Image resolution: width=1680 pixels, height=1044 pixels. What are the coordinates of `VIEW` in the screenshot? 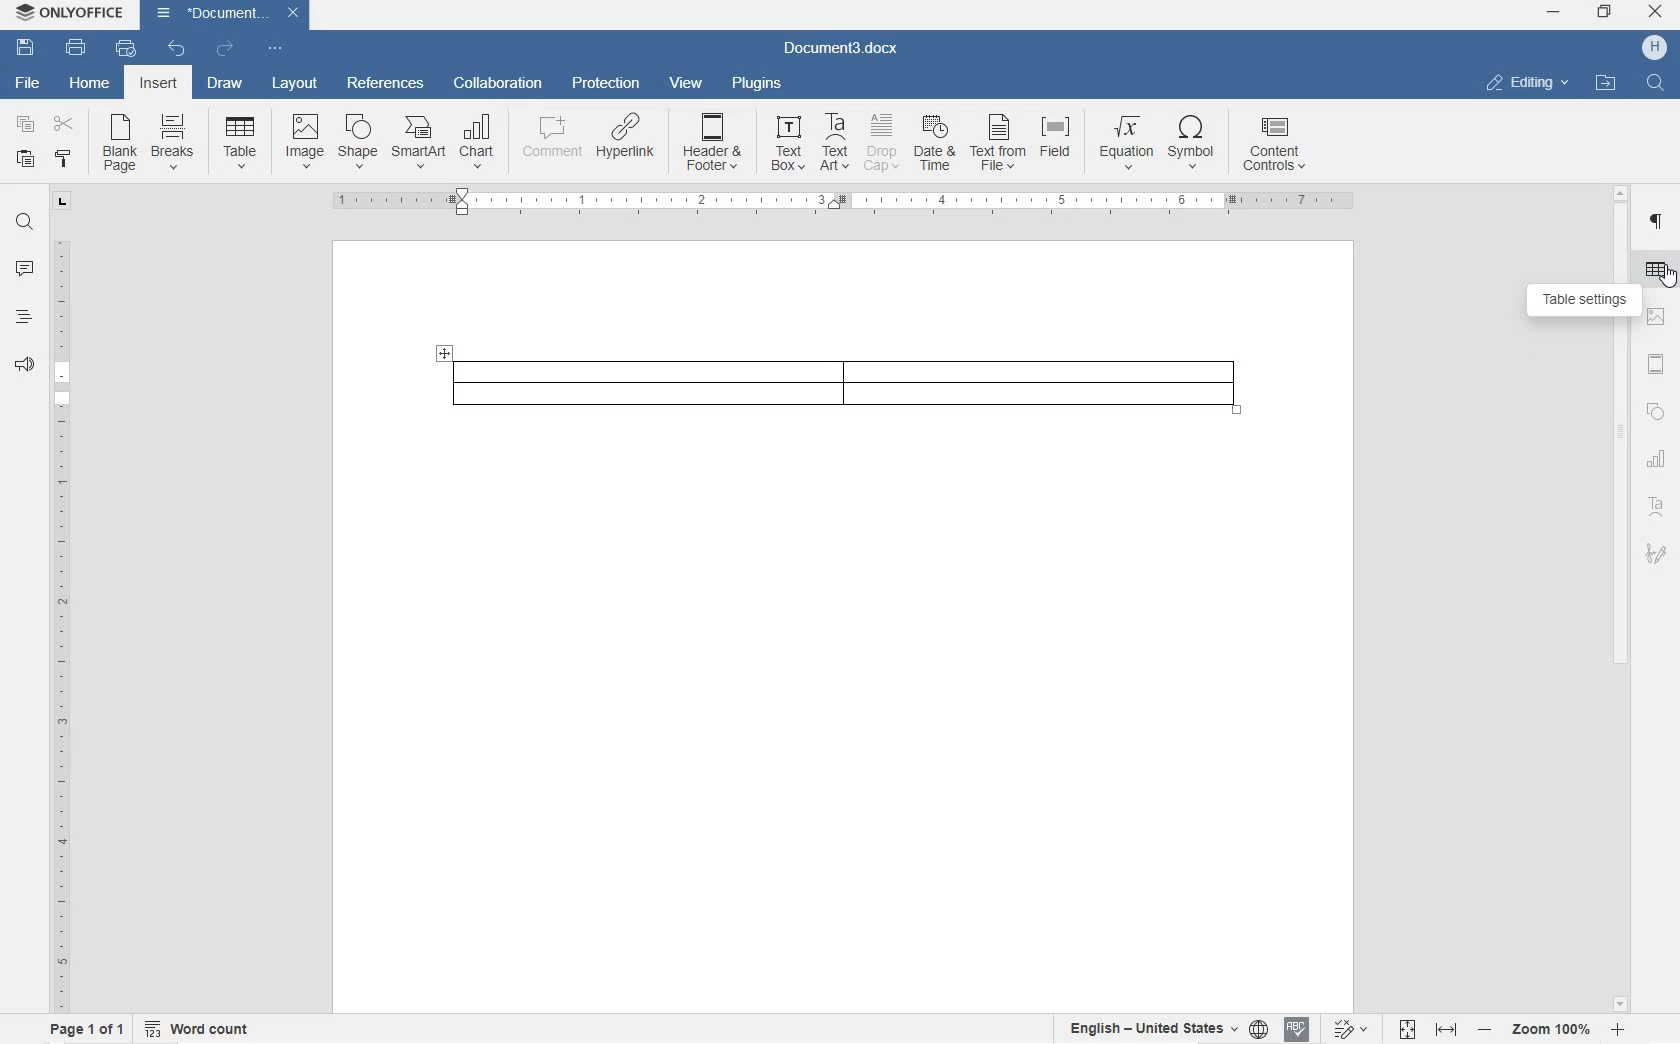 It's located at (686, 83).